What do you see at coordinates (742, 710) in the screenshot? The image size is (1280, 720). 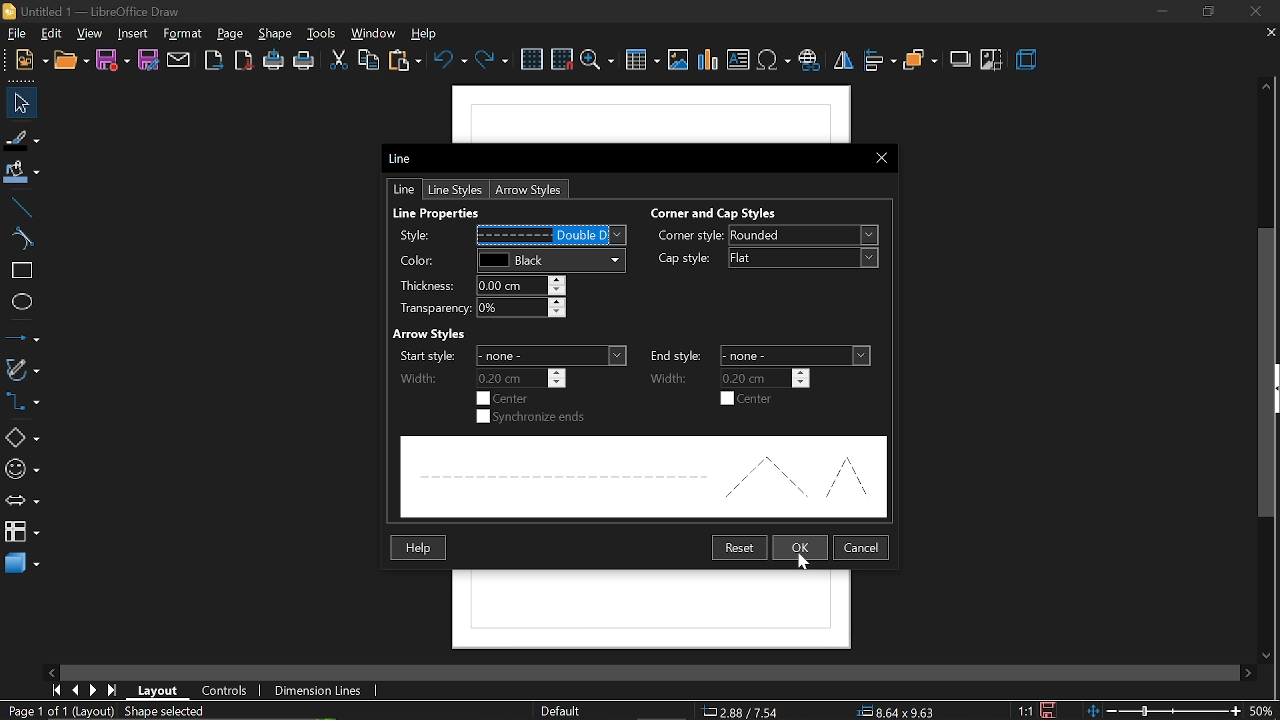 I see `2.88/7.54` at bounding box center [742, 710].